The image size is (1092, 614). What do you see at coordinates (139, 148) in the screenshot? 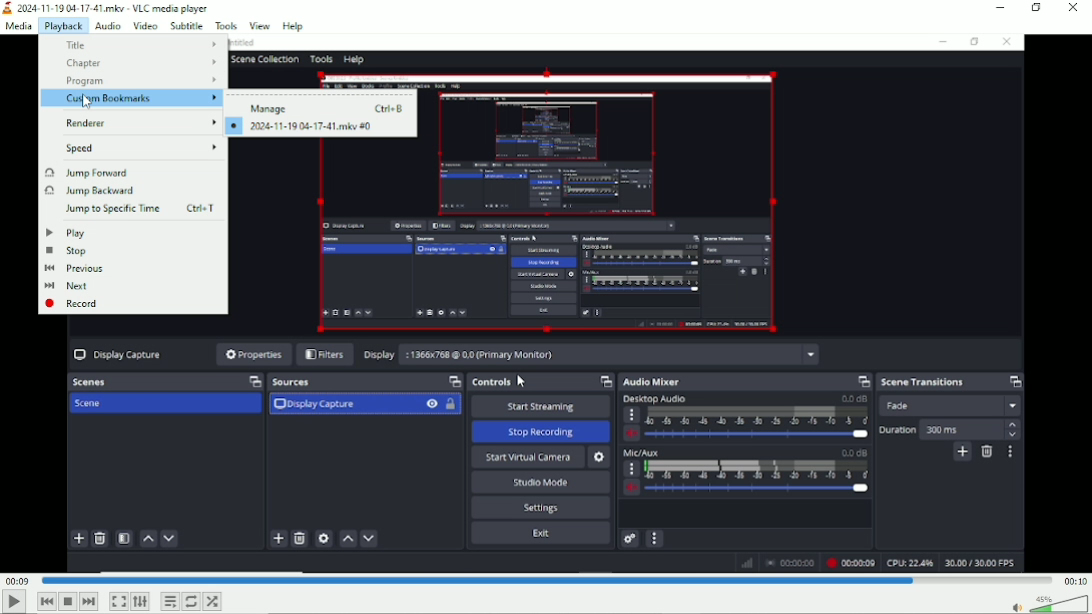
I see `Speed` at bounding box center [139, 148].